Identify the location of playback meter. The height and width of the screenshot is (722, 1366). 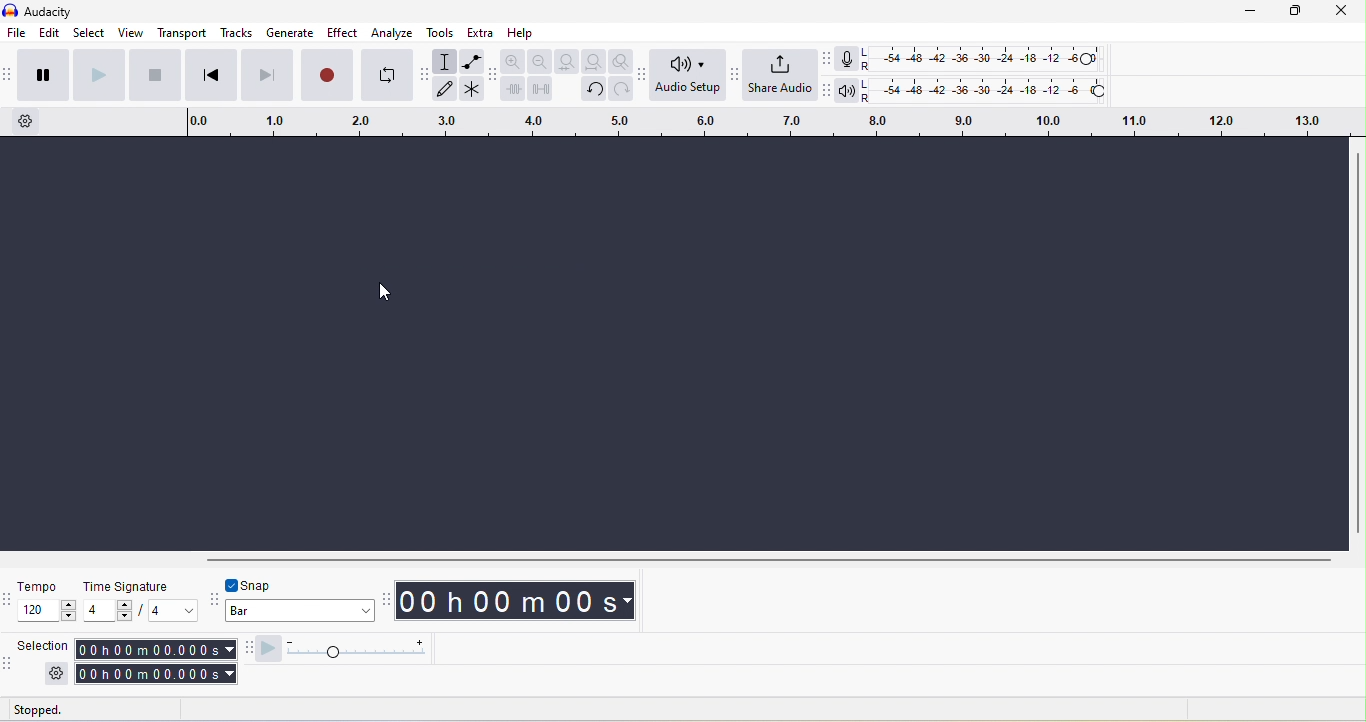
(847, 90).